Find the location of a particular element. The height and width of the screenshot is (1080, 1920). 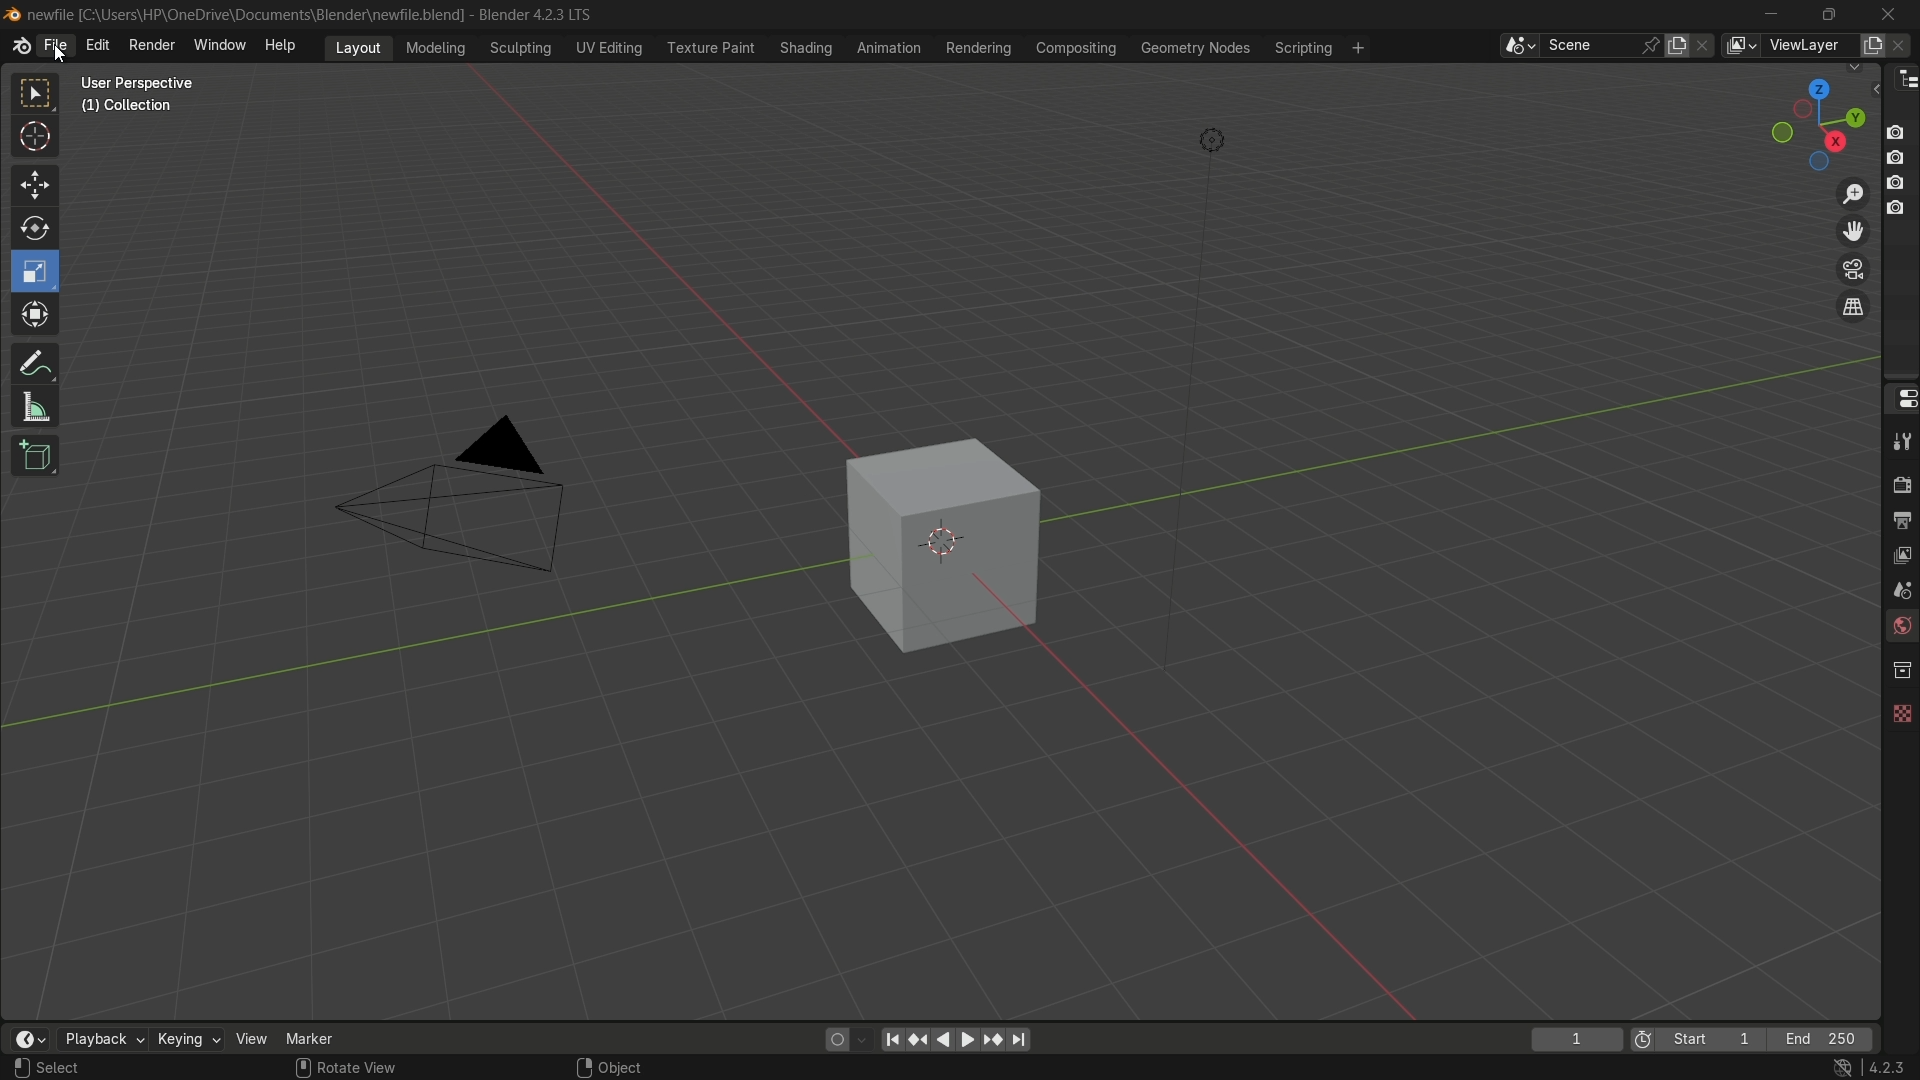

properties is located at coordinates (1900, 397).